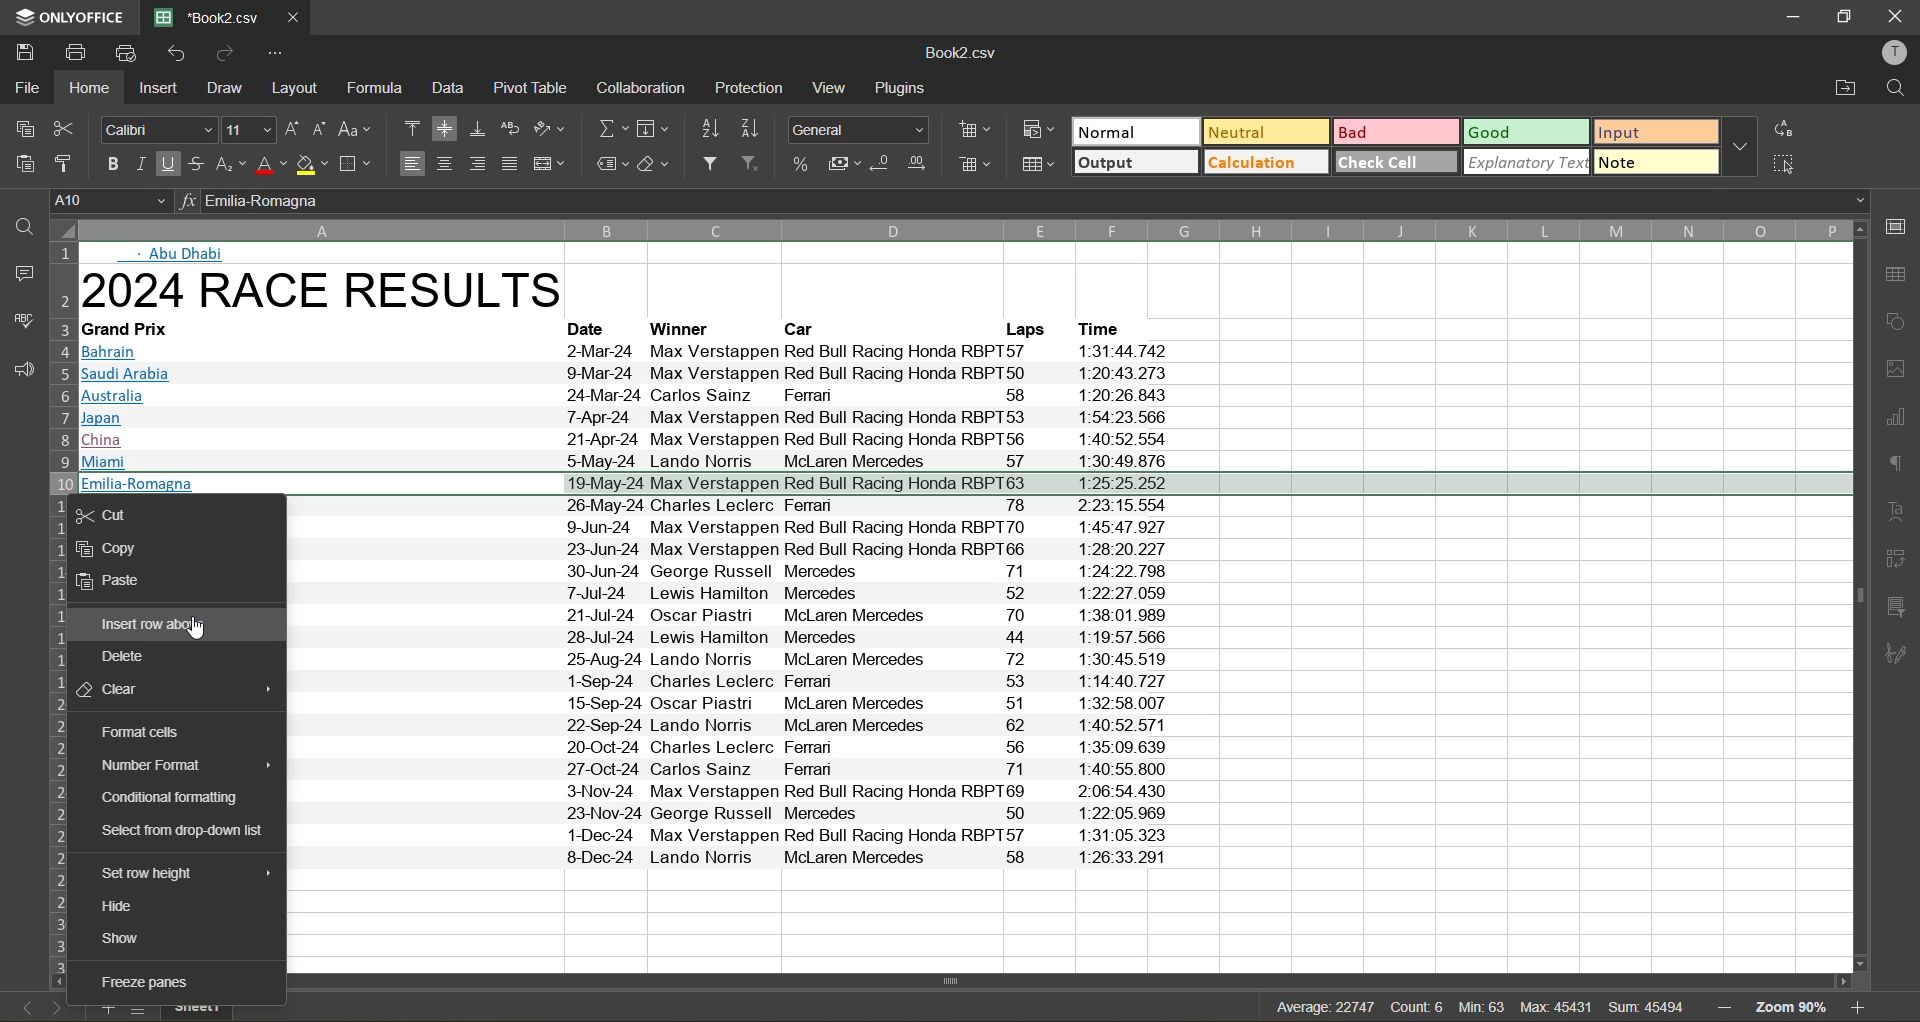 This screenshot has width=1920, height=1022. What do you see at coordinates (65, 16) in the screenshot?
I see `appname: onlyoffice` at bounding box center [65, 16].